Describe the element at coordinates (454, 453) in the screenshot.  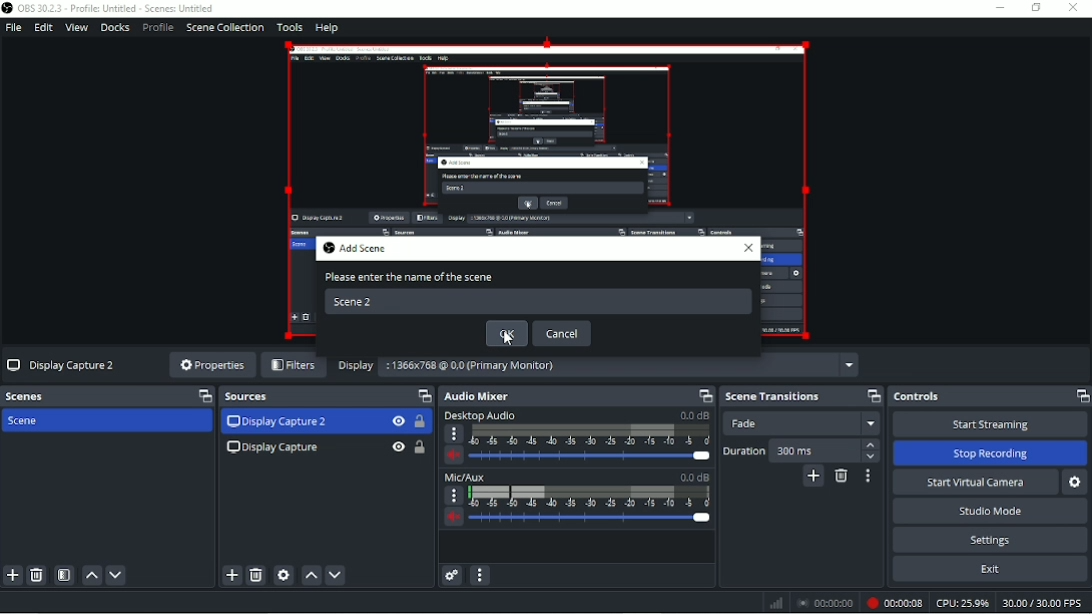
I see `volume` at that location.